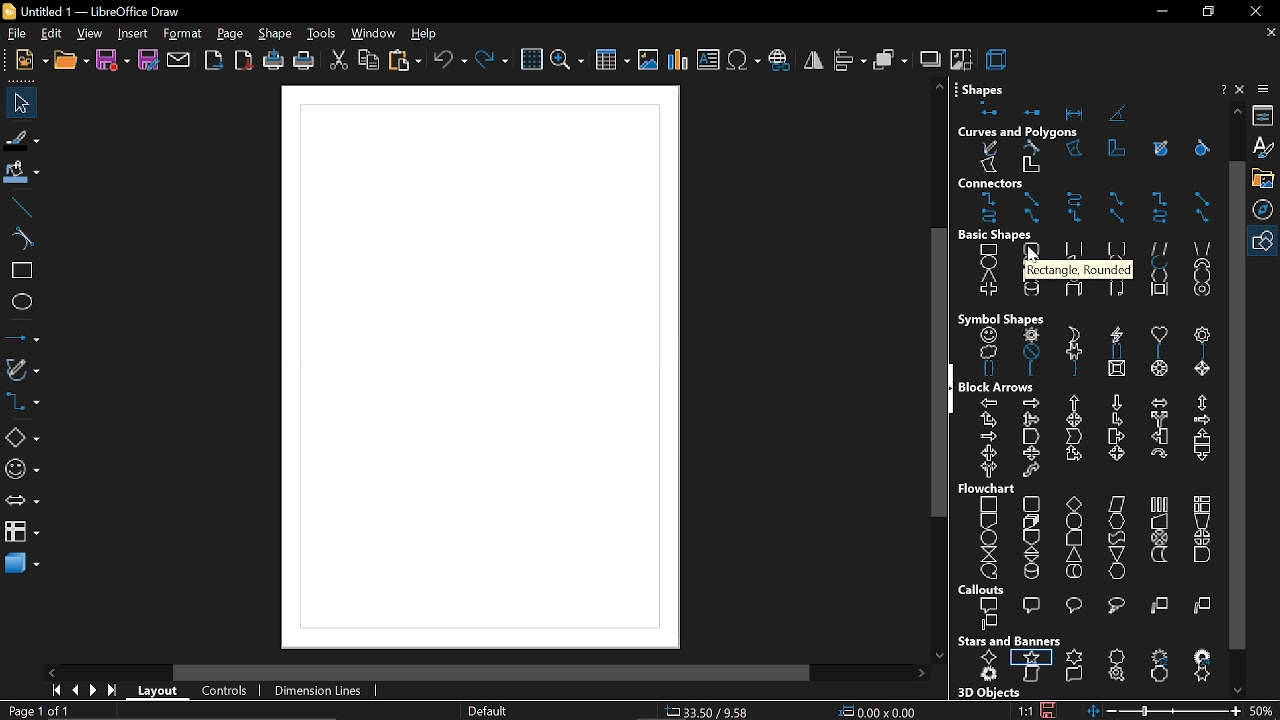 The height and width of the screenshot is (720, 1280). I want to click on lines and arrows, so click(23, 337).